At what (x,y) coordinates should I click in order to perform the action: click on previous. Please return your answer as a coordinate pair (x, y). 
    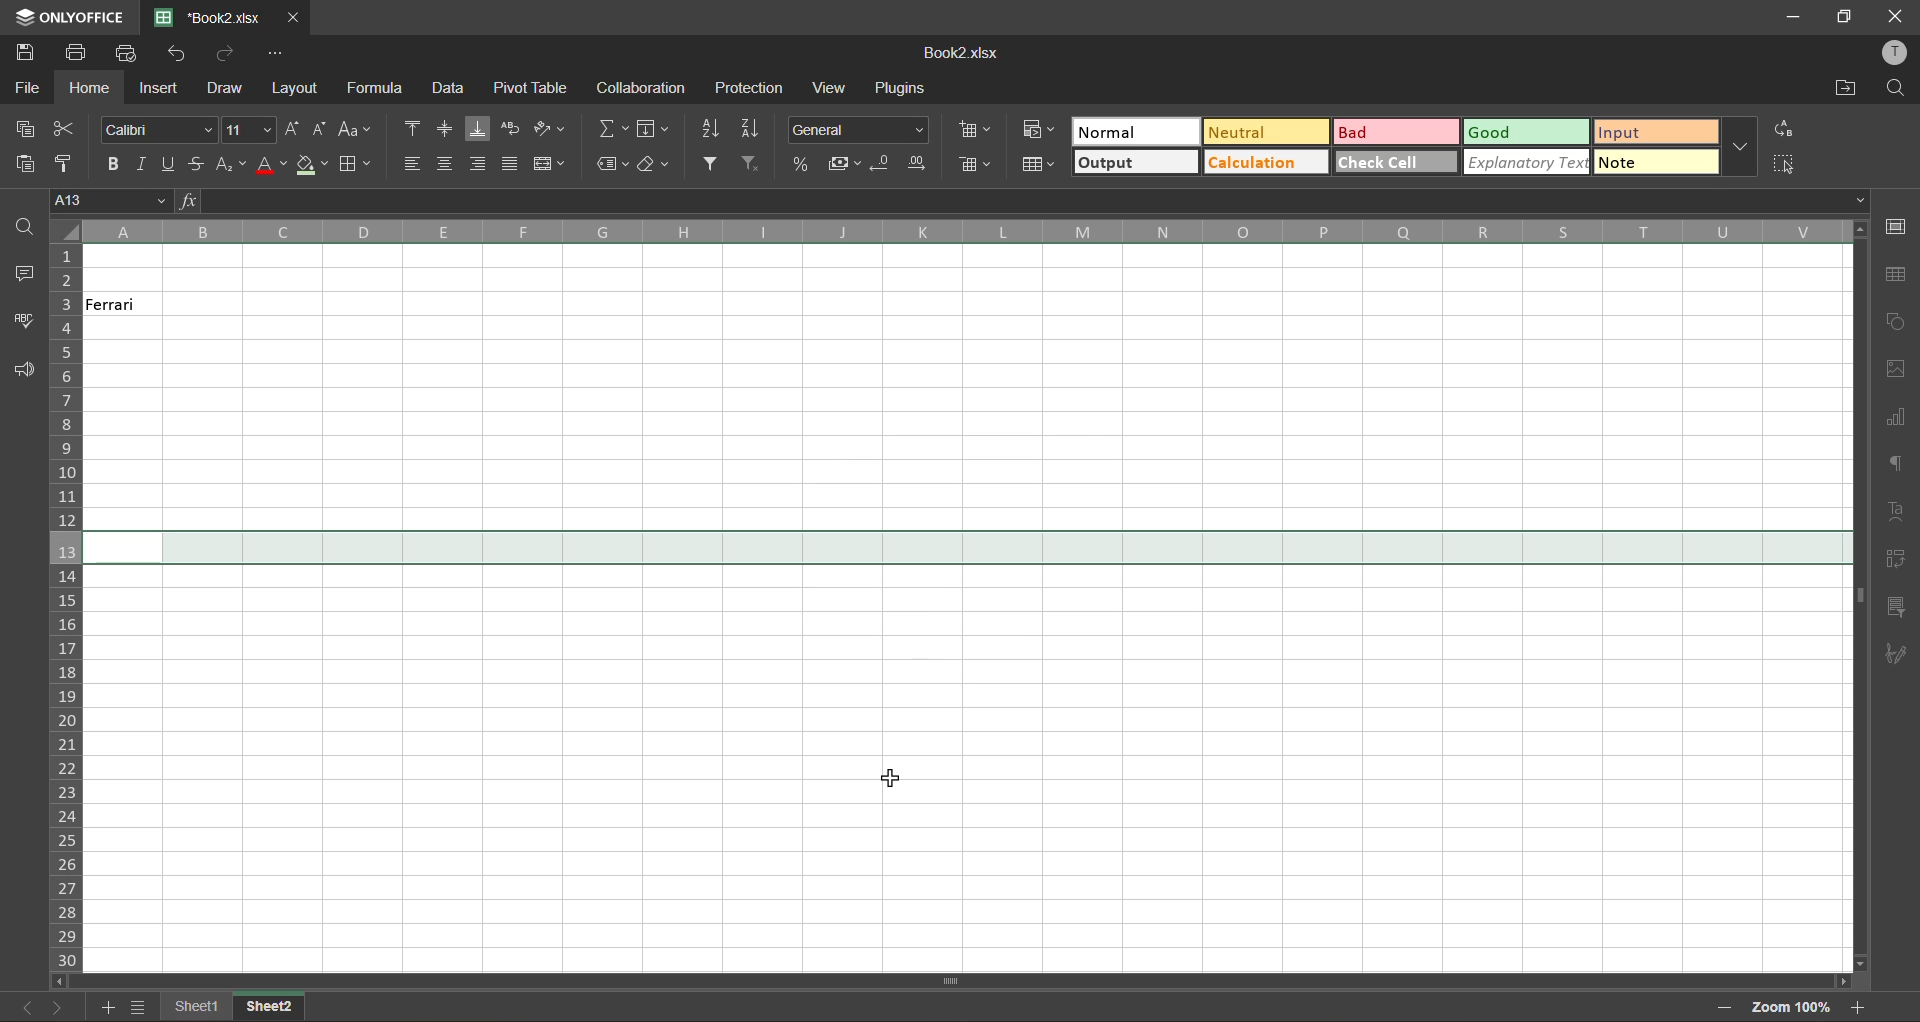
    Looking at the image, I should click on (20, 1004).